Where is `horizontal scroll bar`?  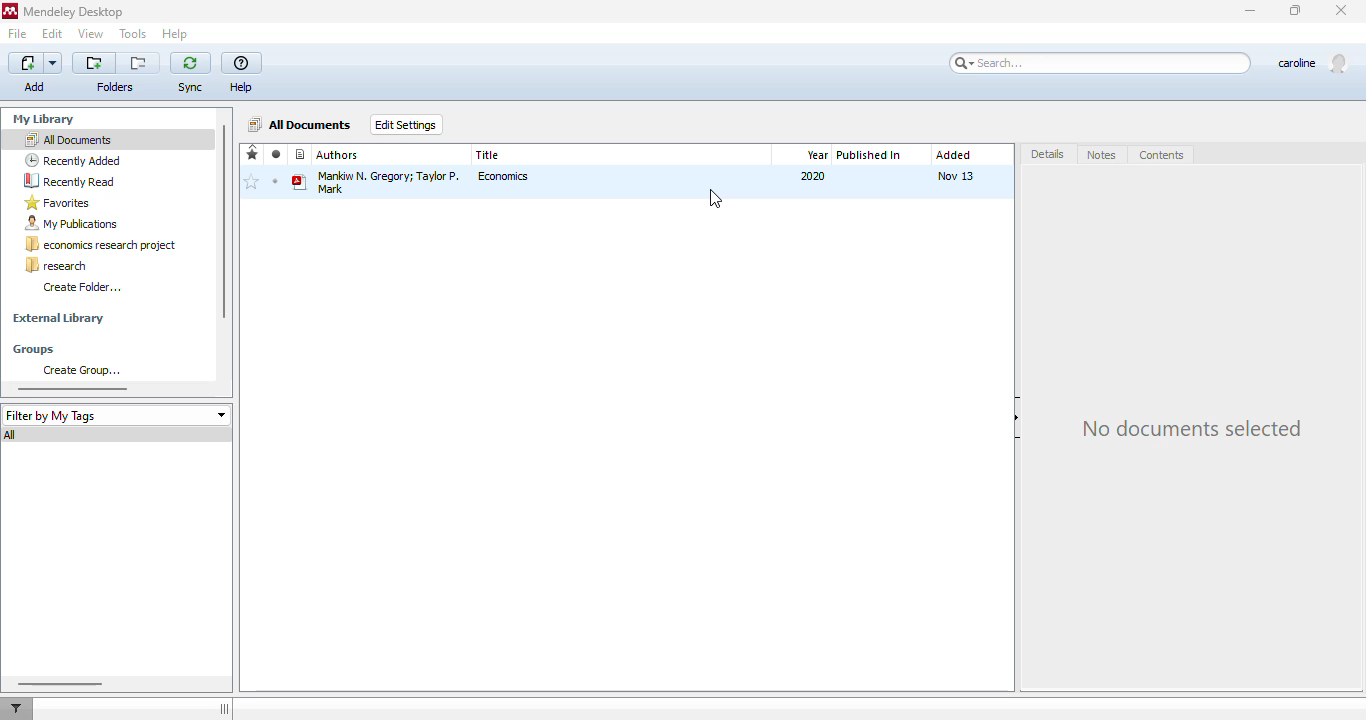 horizontal scroll bar is located at coordinates (74, 389).